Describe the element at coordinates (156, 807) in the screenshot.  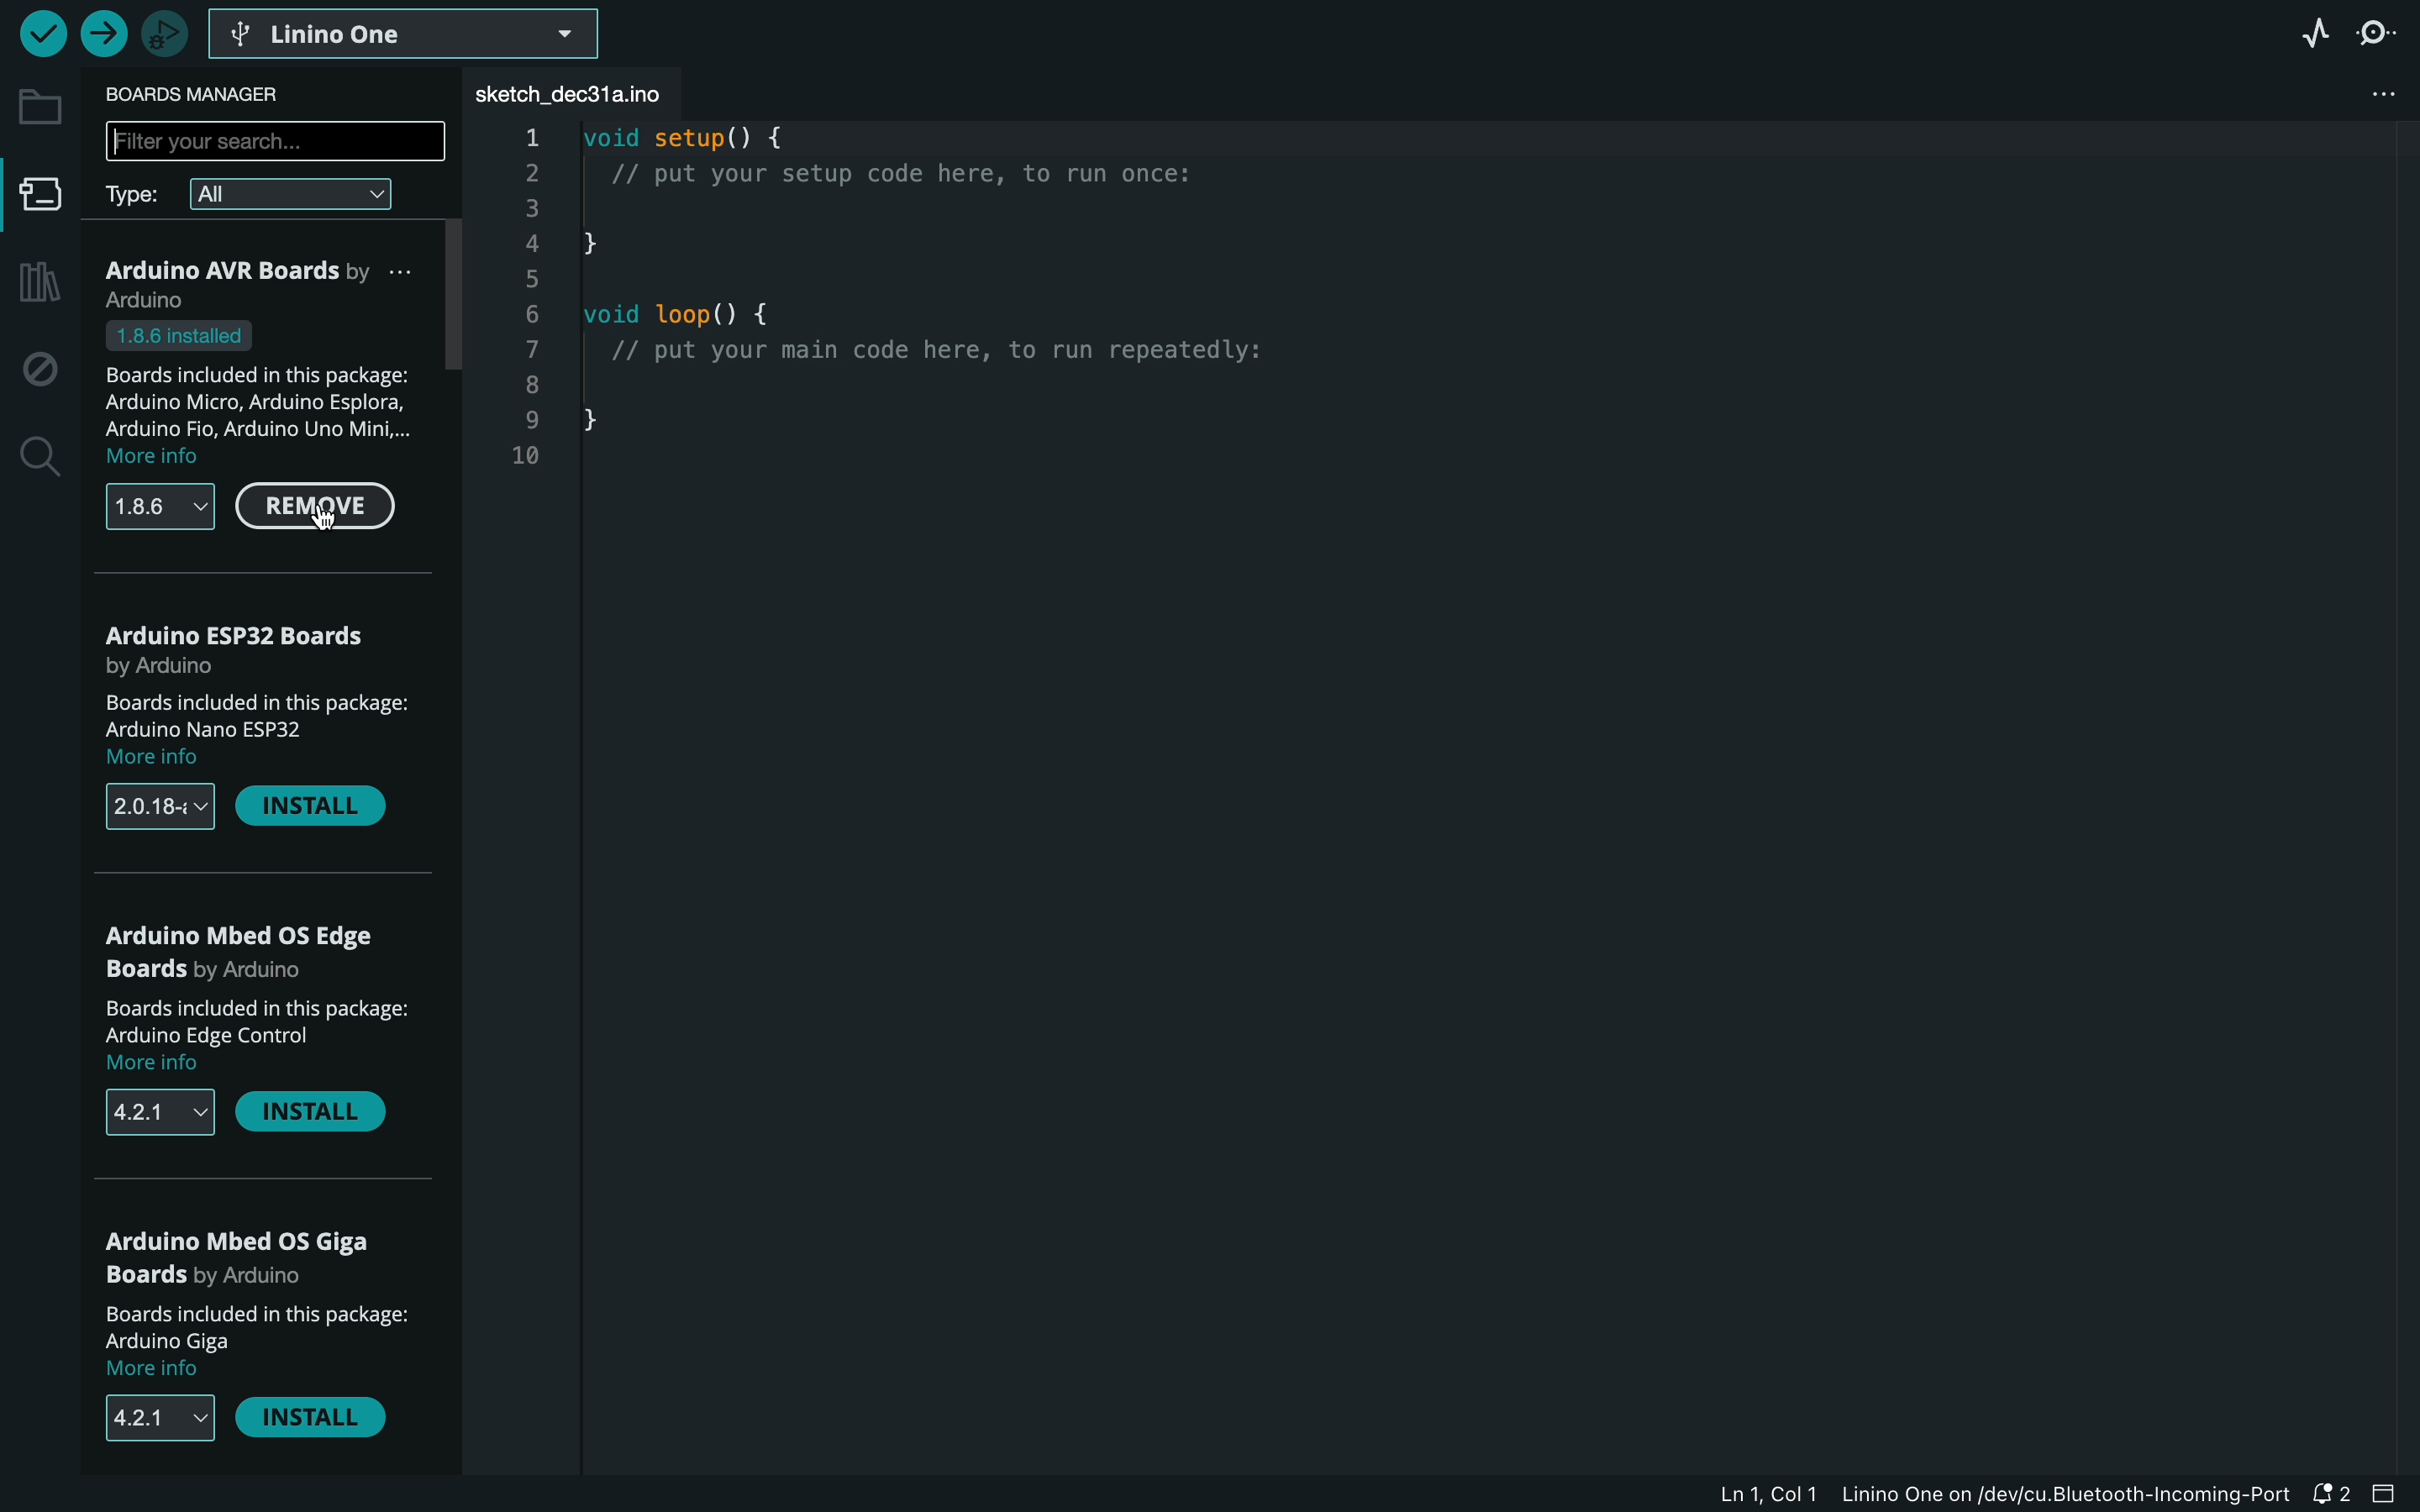
I see `versions` at that location.